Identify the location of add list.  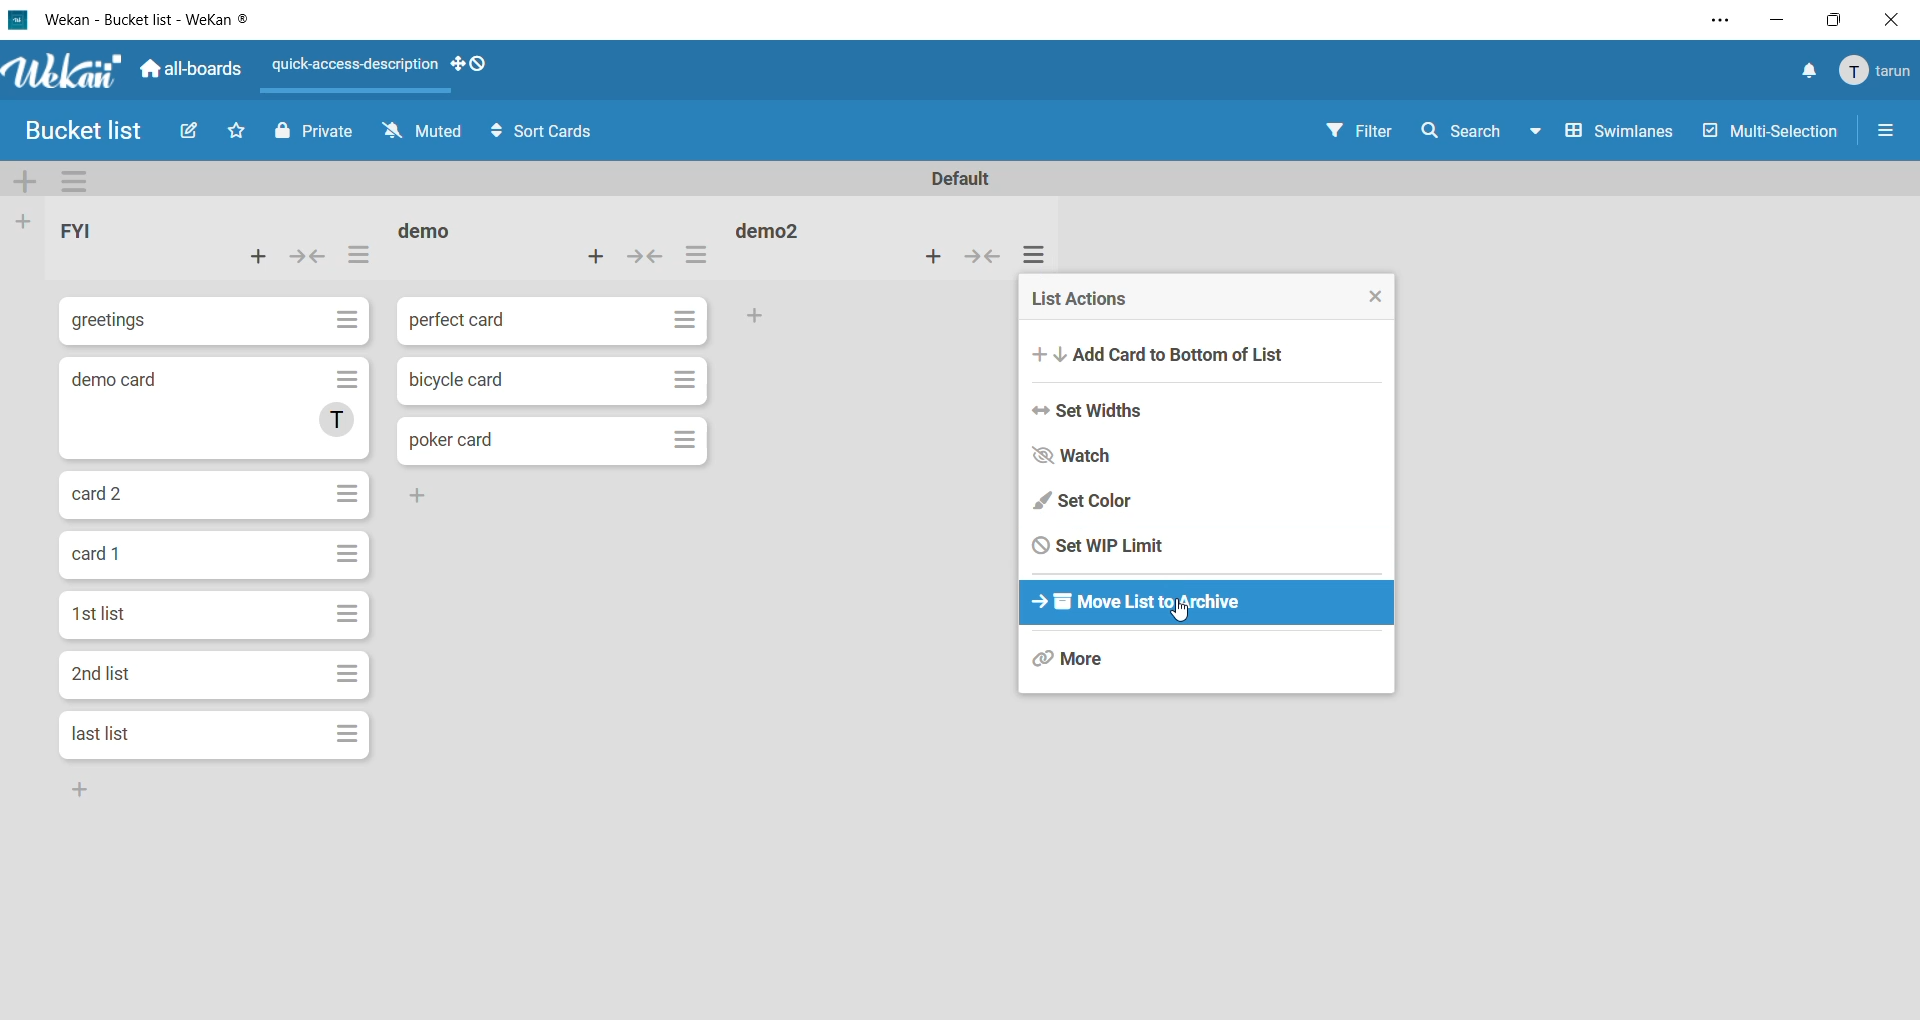
(23, 224).